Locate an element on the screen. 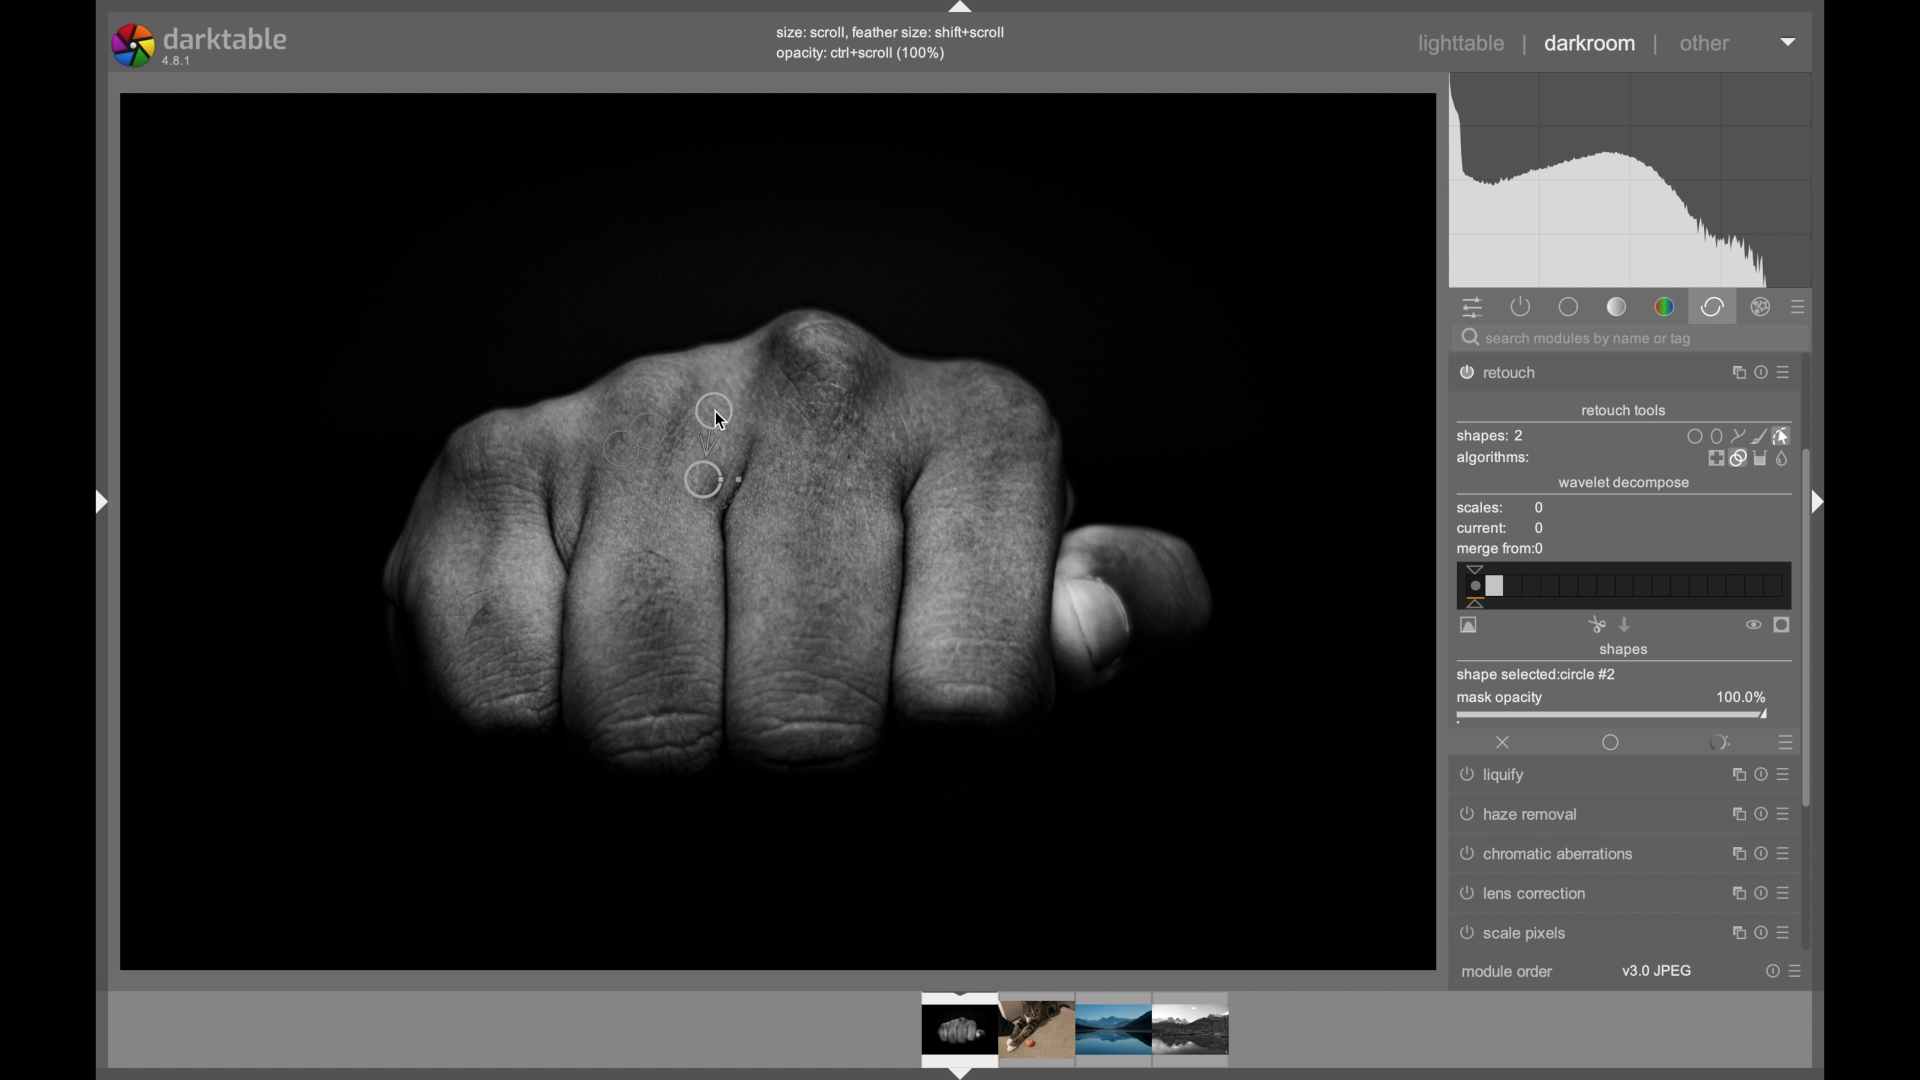 The image size is (1920, 1080). drag handle is located at coordinates (94, 500).